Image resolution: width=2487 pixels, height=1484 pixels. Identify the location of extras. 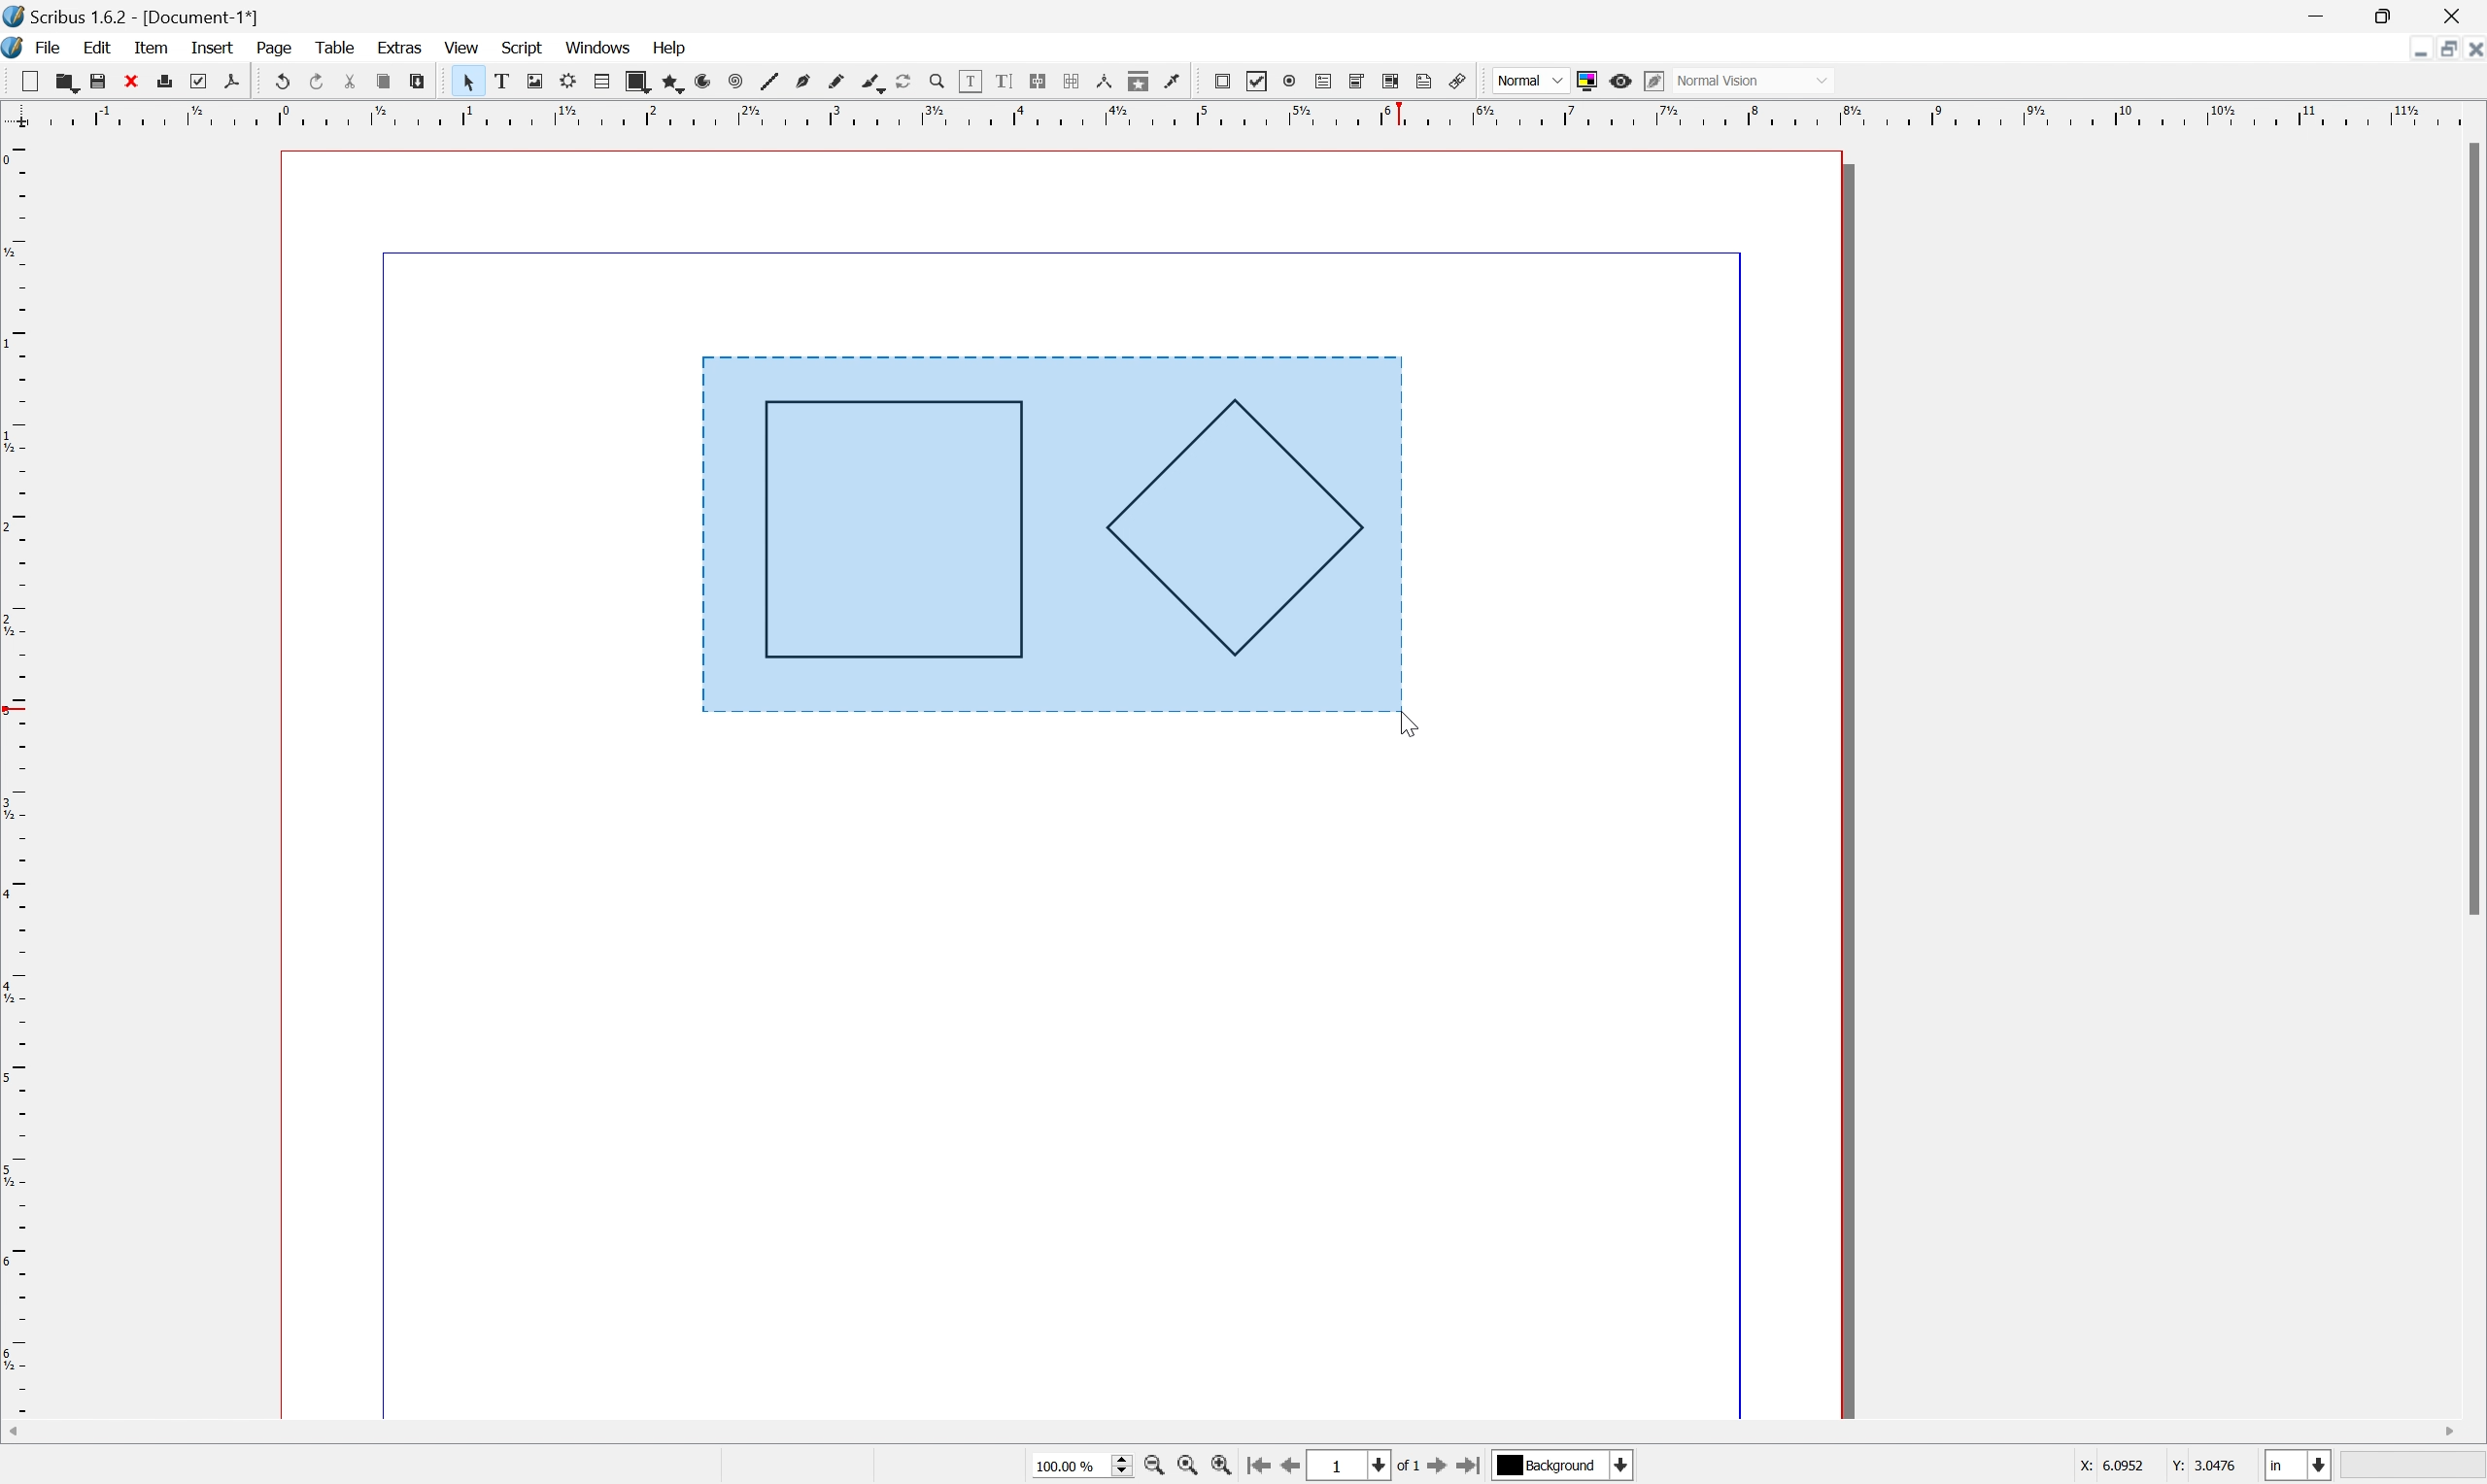
(400, 47).